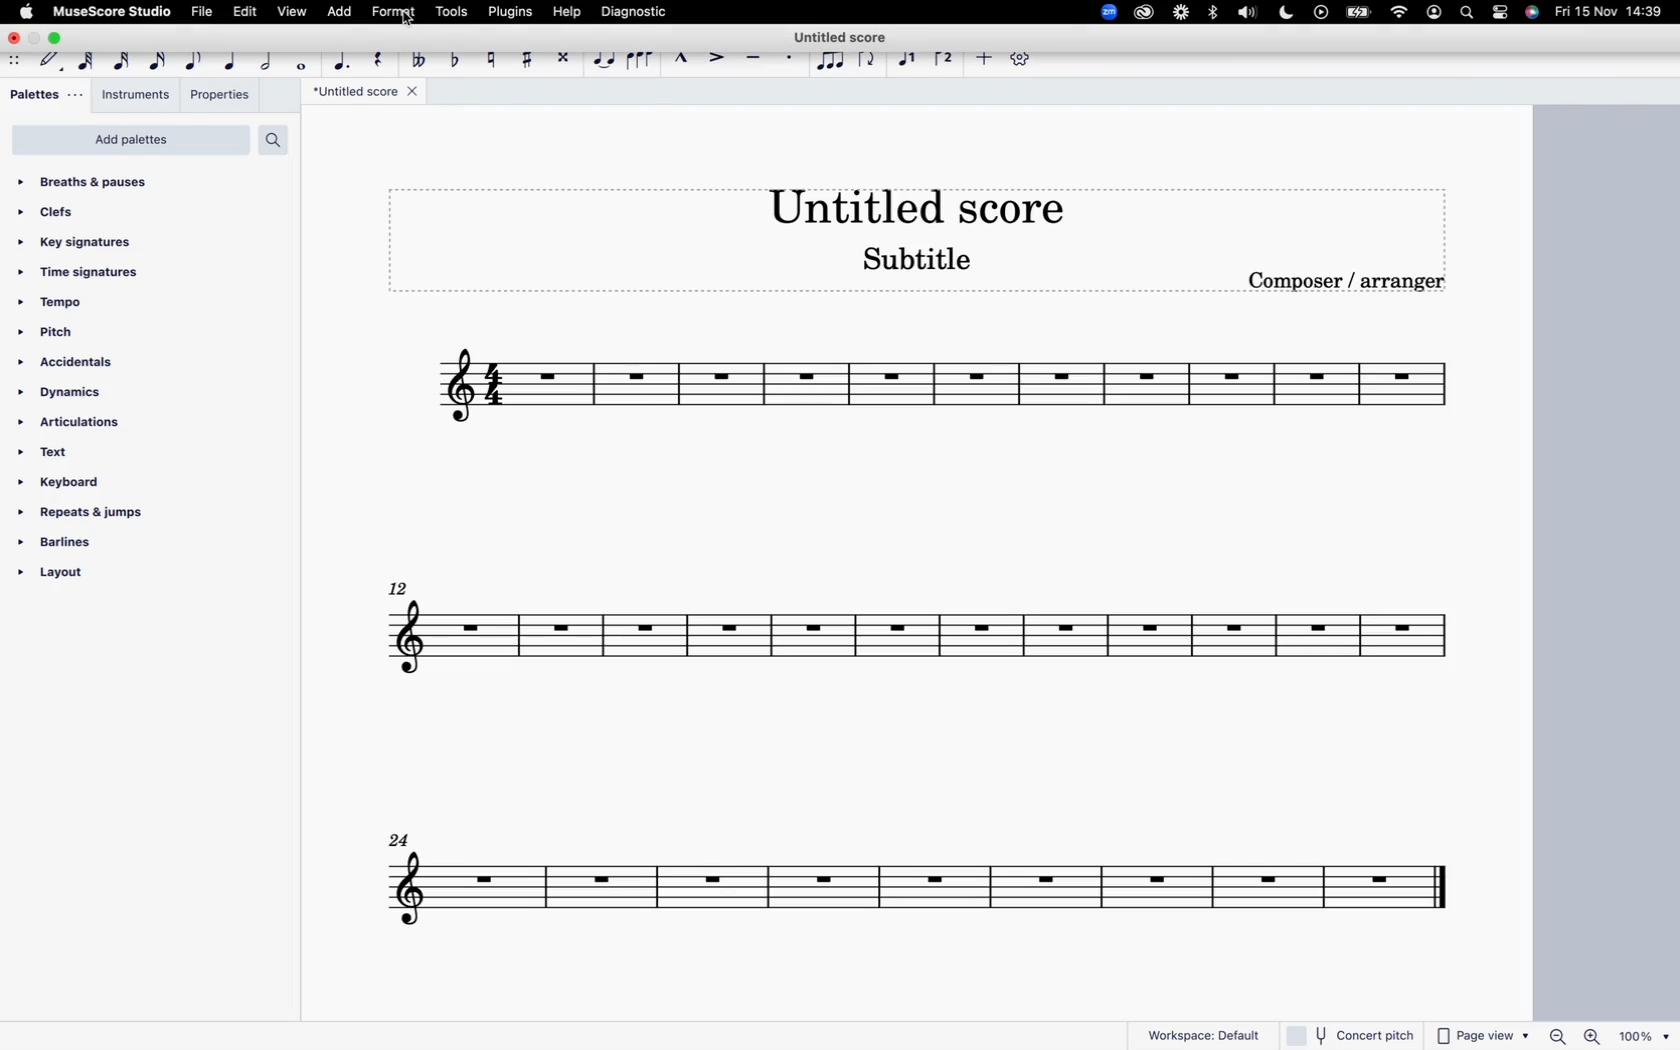 This screenshot has width=1680, height=1050. Describe the element at coordinates (293, 13) in the screenshot. I see `view` at that location.